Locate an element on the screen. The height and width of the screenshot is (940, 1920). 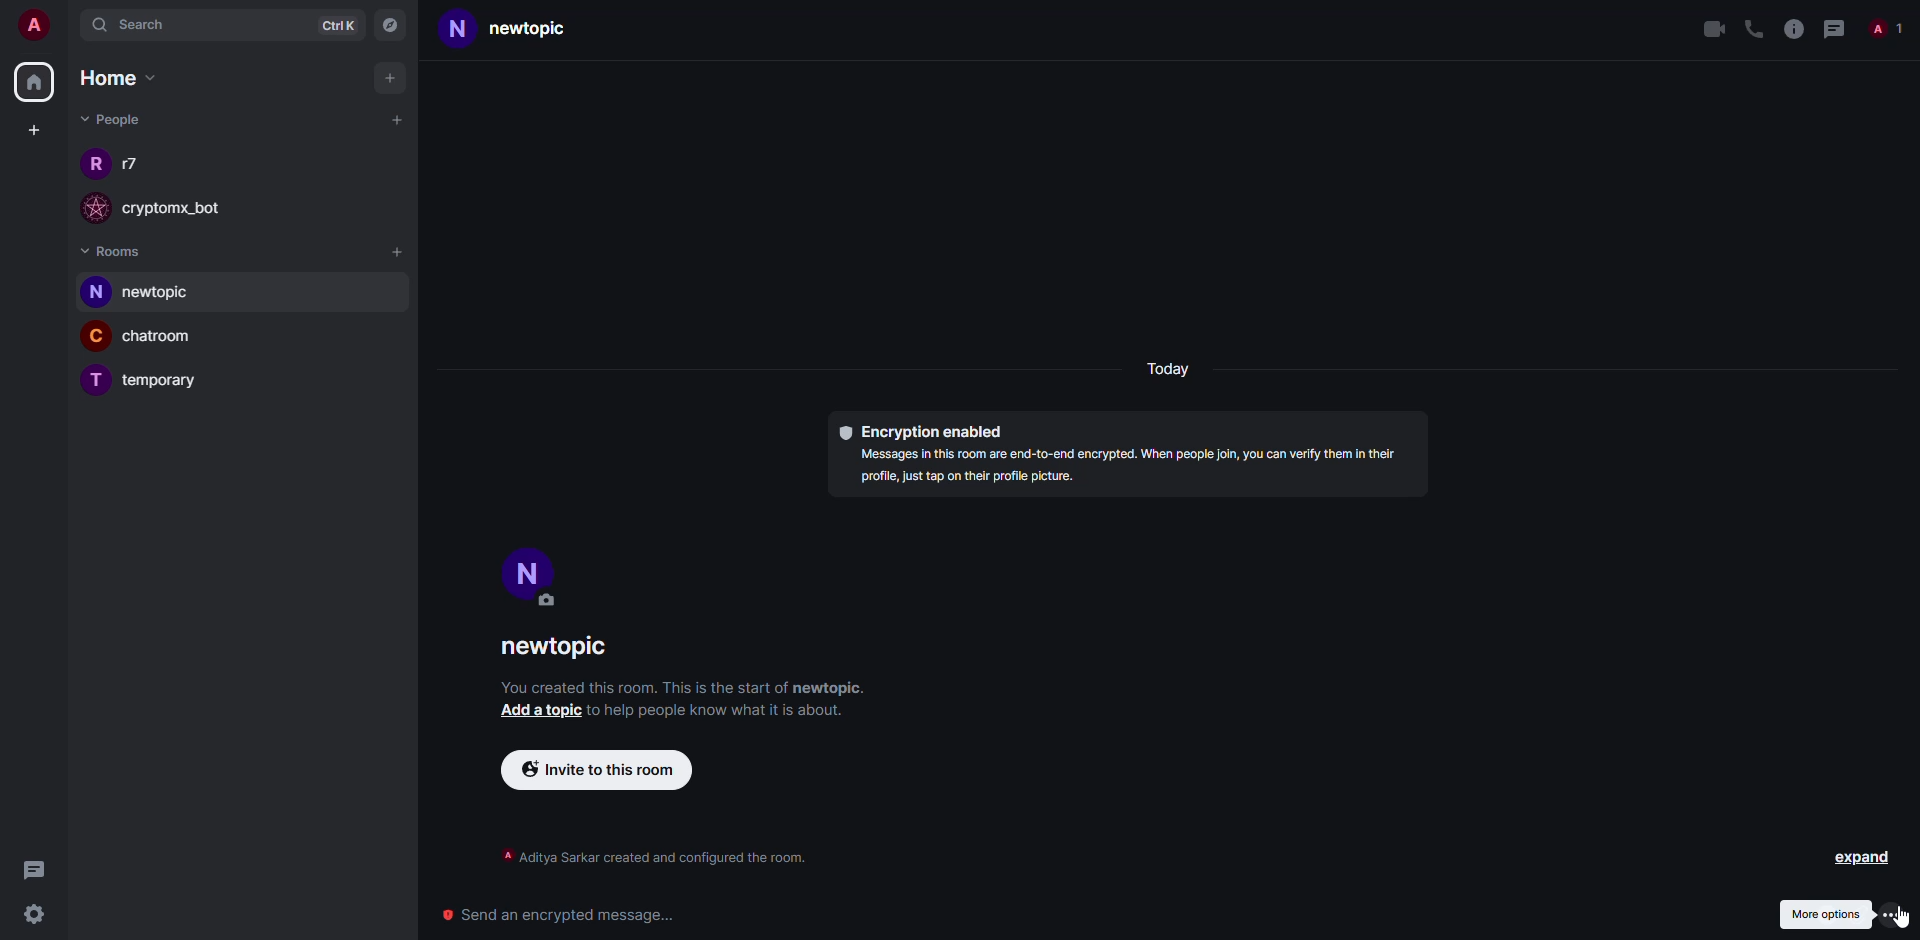
profile image is located at coordinates (97, 208).